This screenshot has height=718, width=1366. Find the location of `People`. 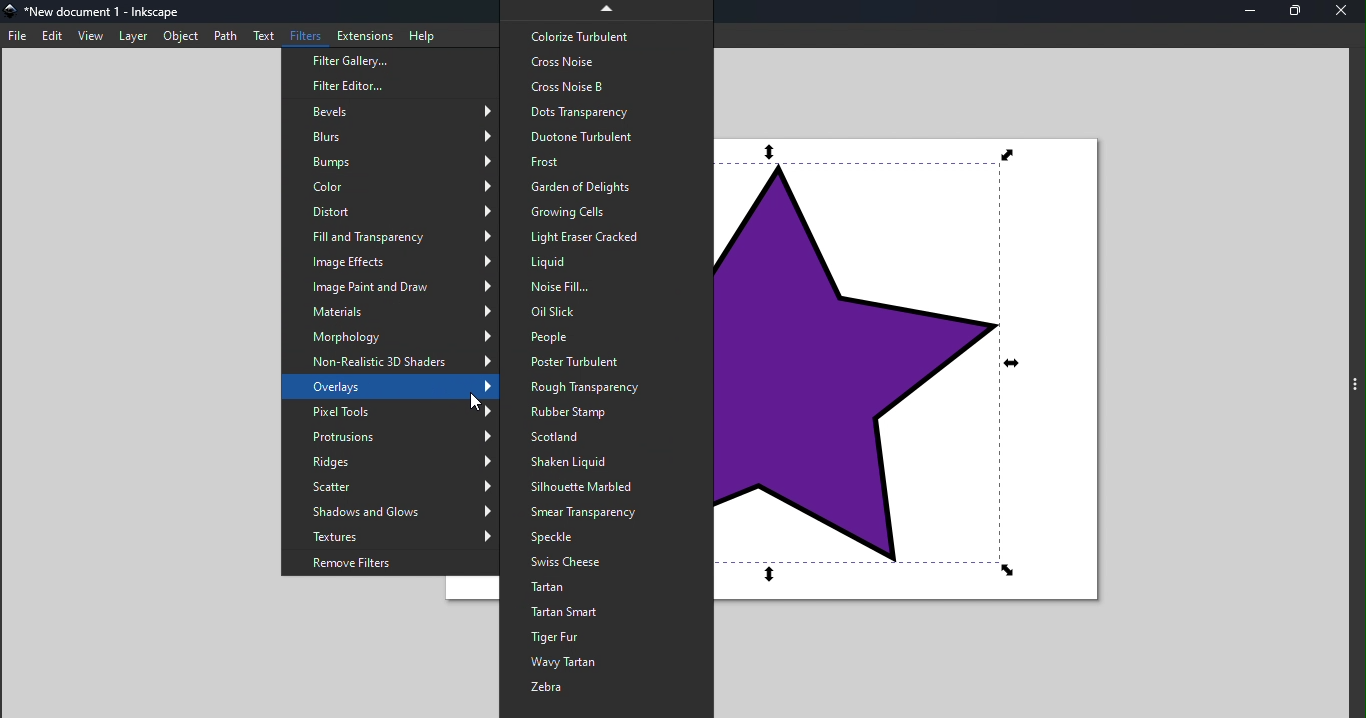

People is located at coordinates (606, 338).